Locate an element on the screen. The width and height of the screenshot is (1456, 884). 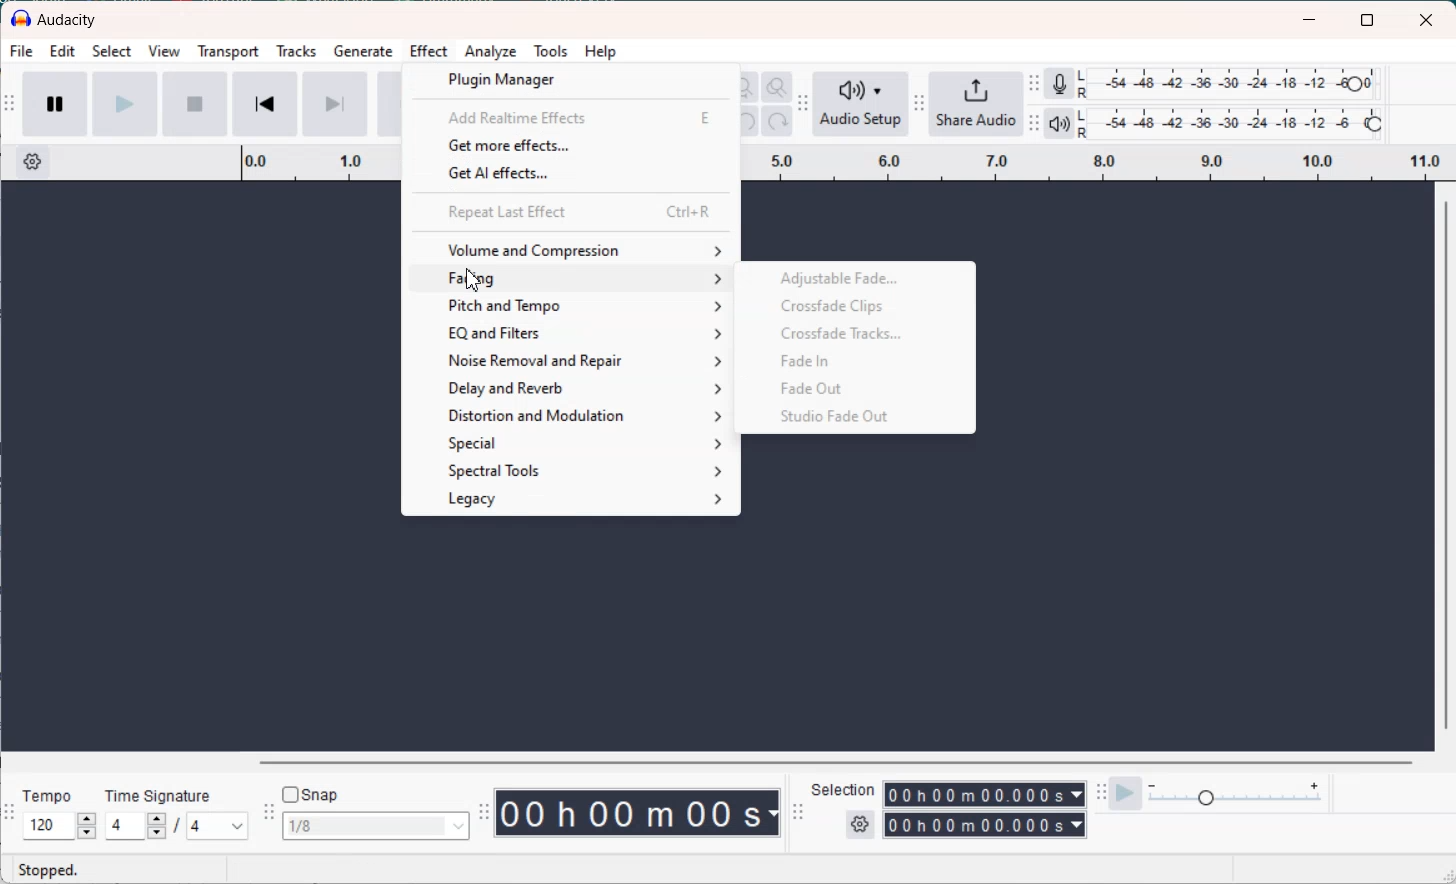
Fading is located at coordinates (571, 280).